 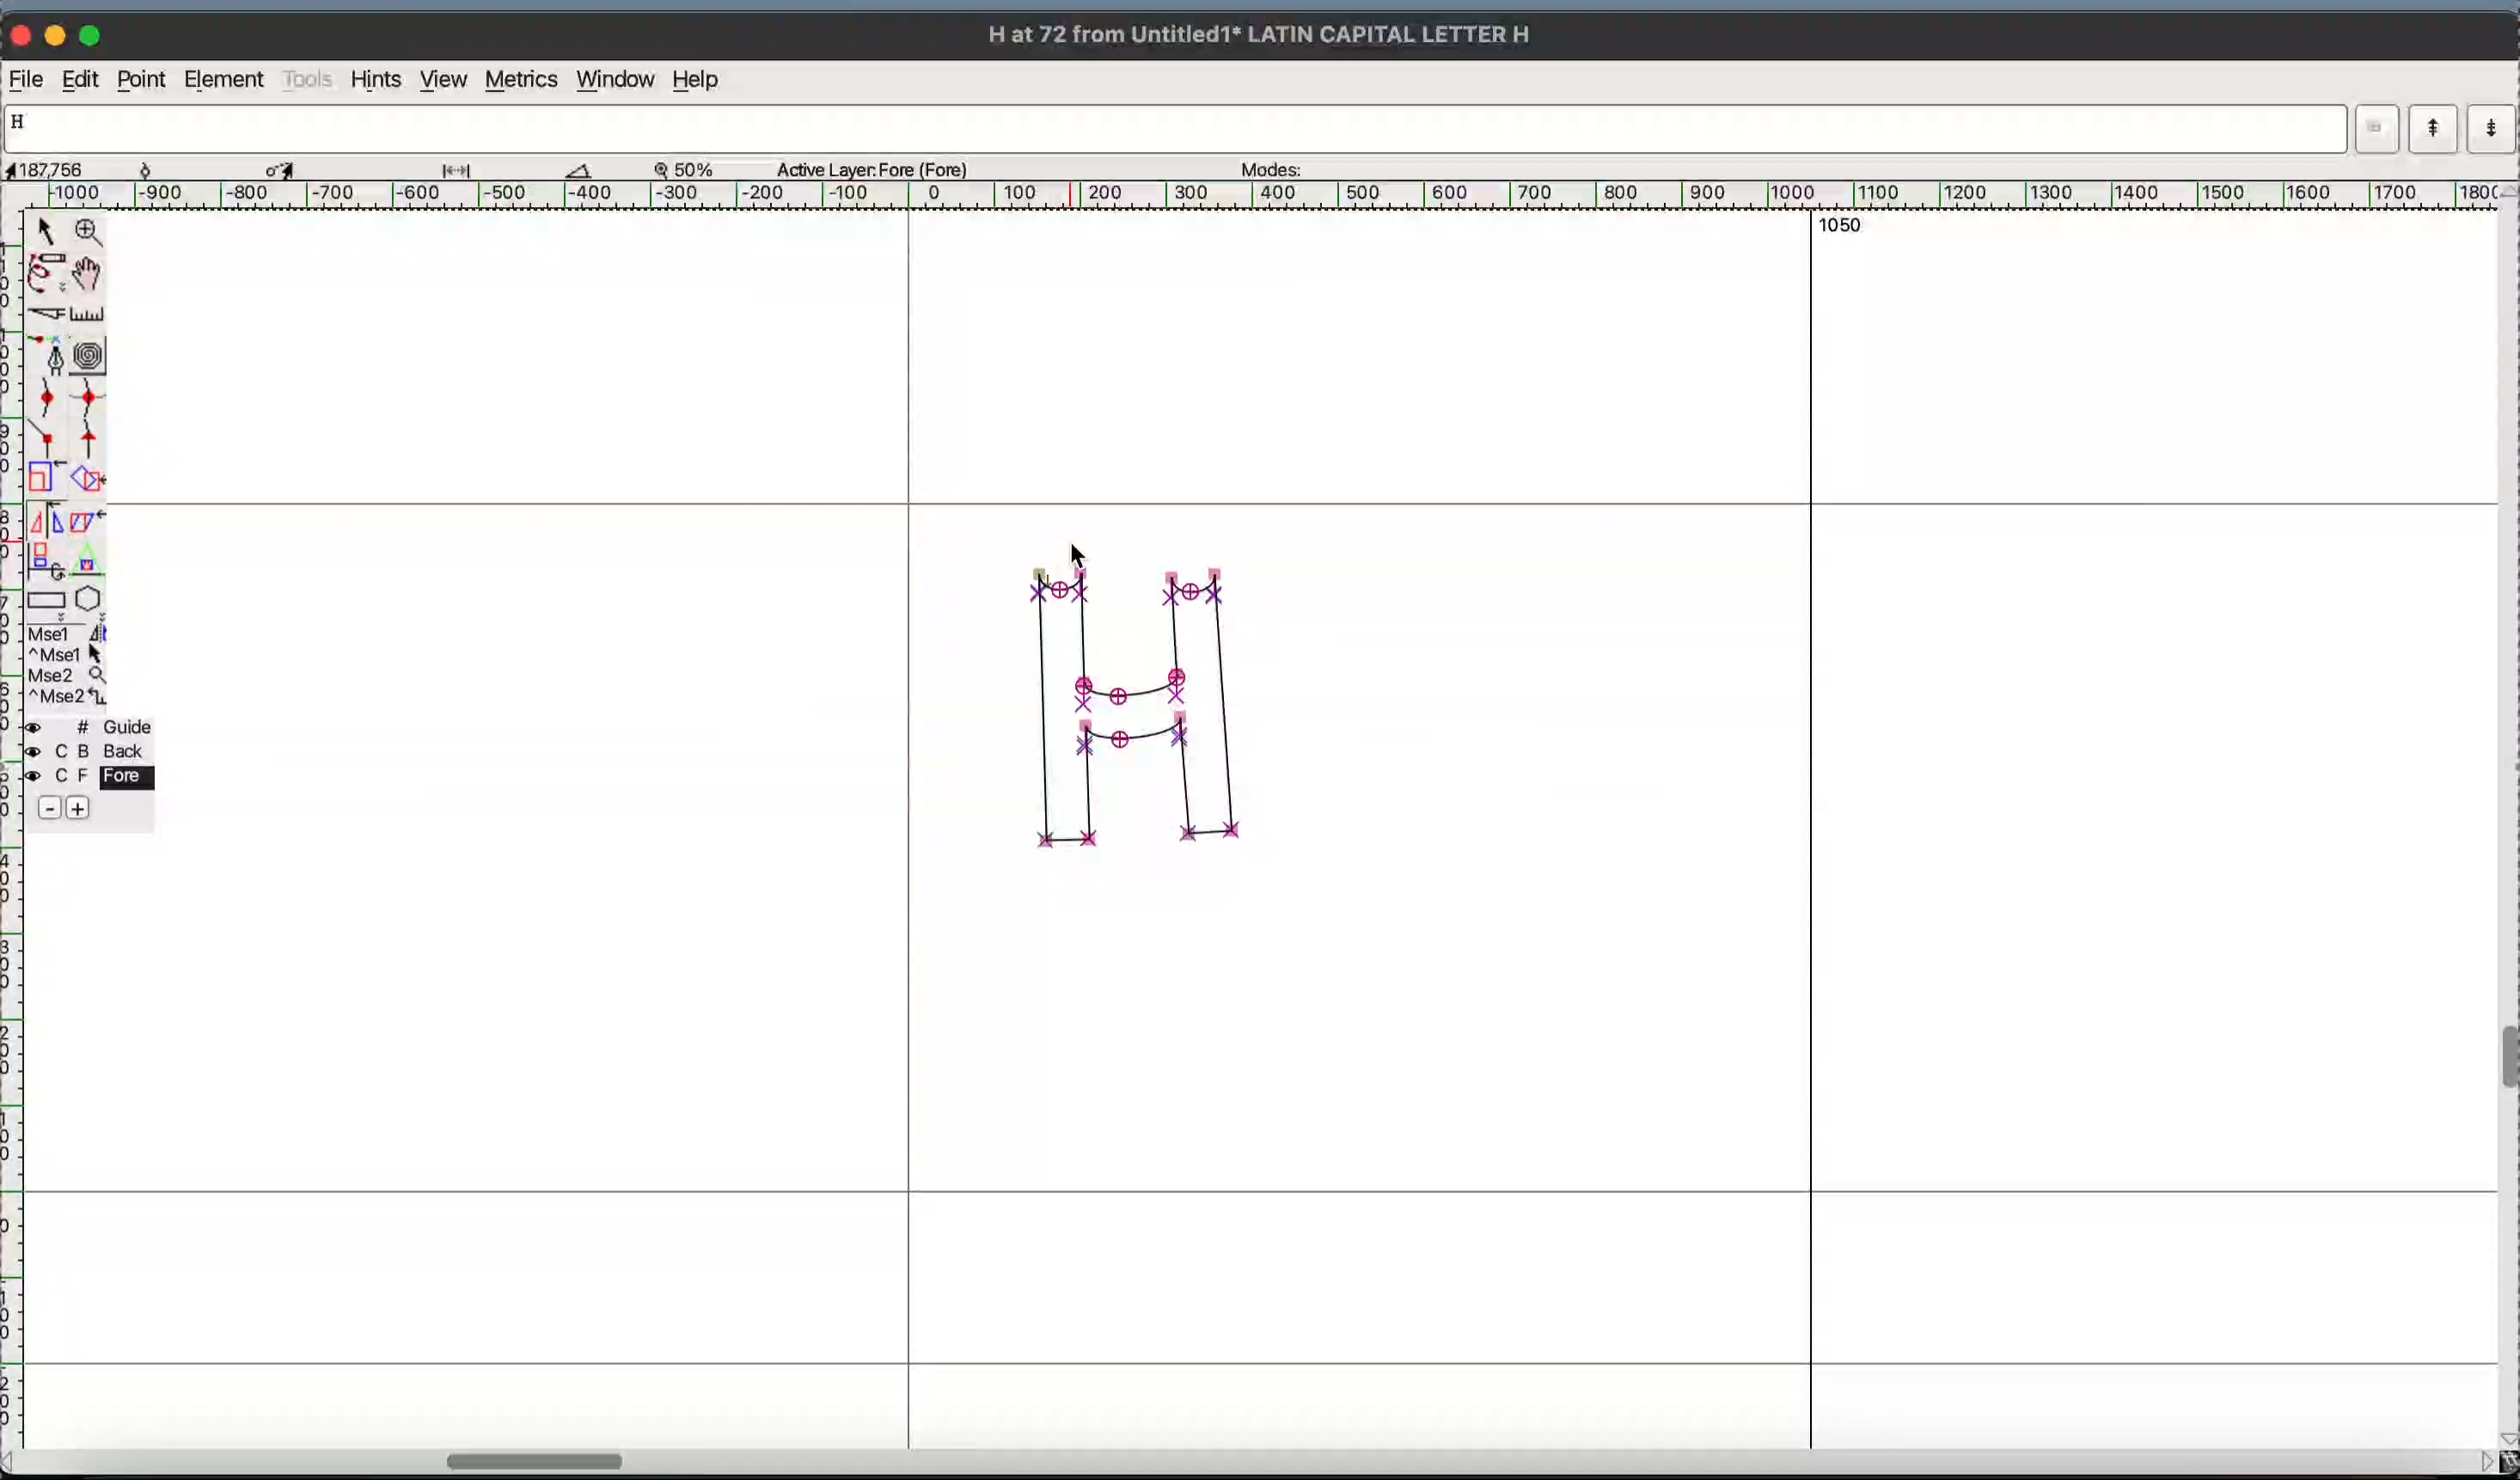 I want to click on help, so click(x=701, y=76).